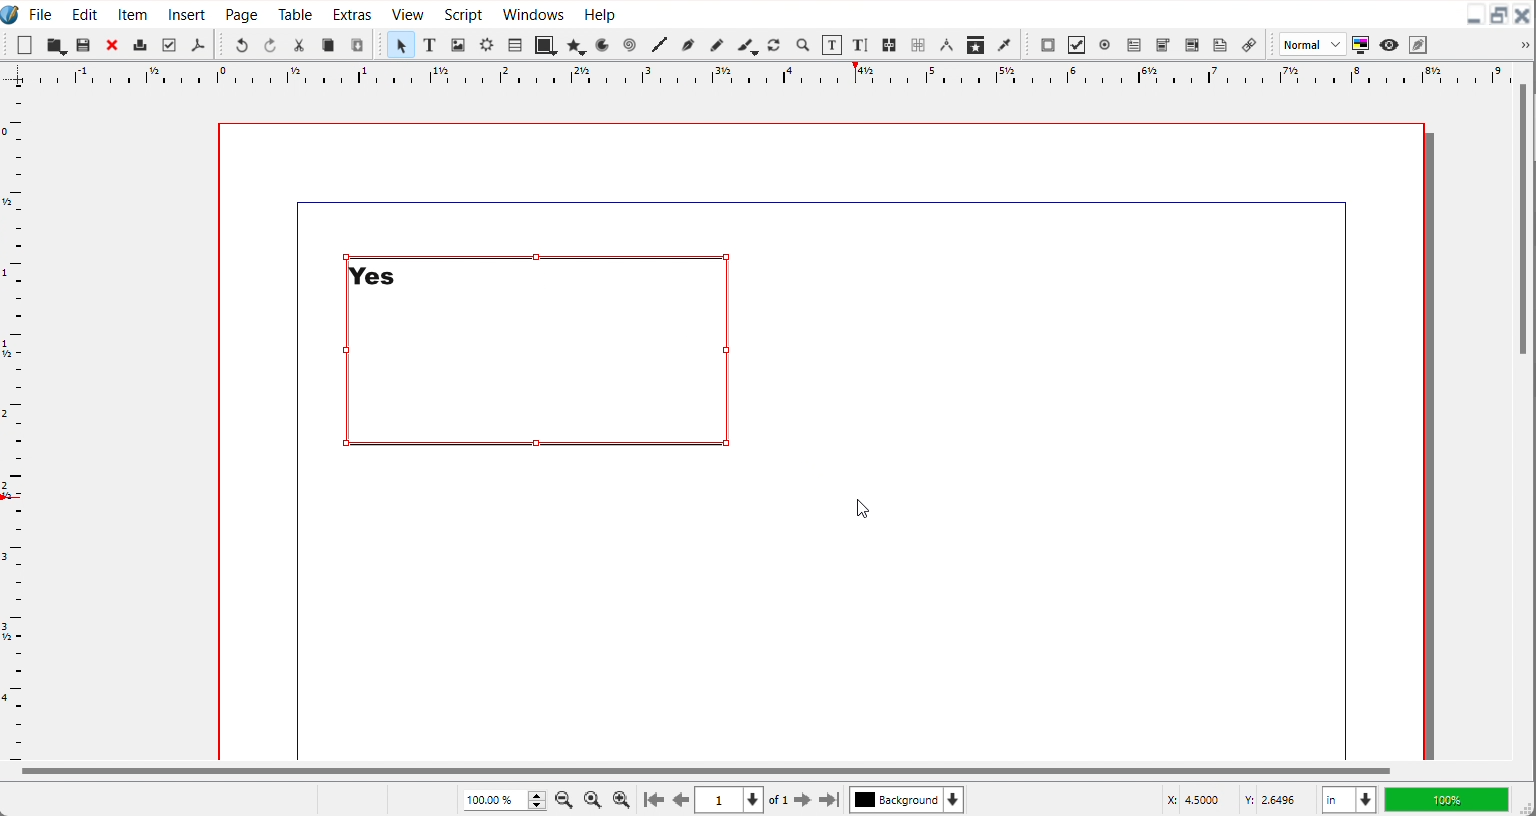 The width and height of the screenshot is (1536, 816). I want to click on Open, so click(85, 46).